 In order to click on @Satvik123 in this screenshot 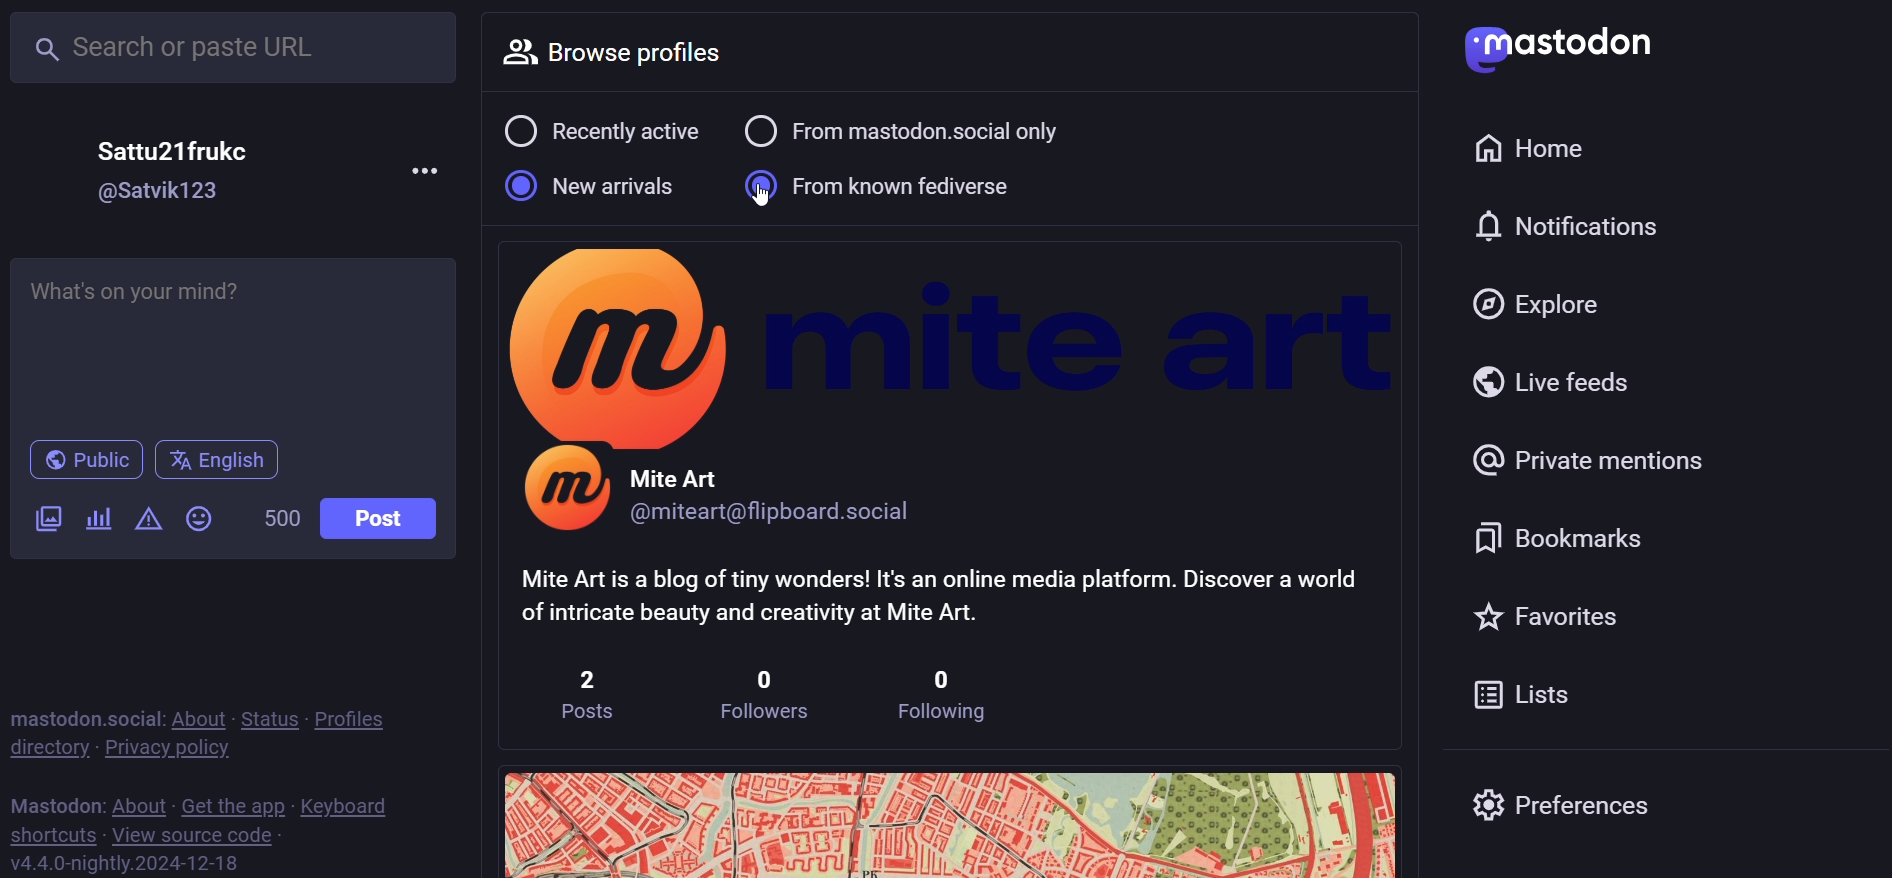, I will do `click(162, 192)`.